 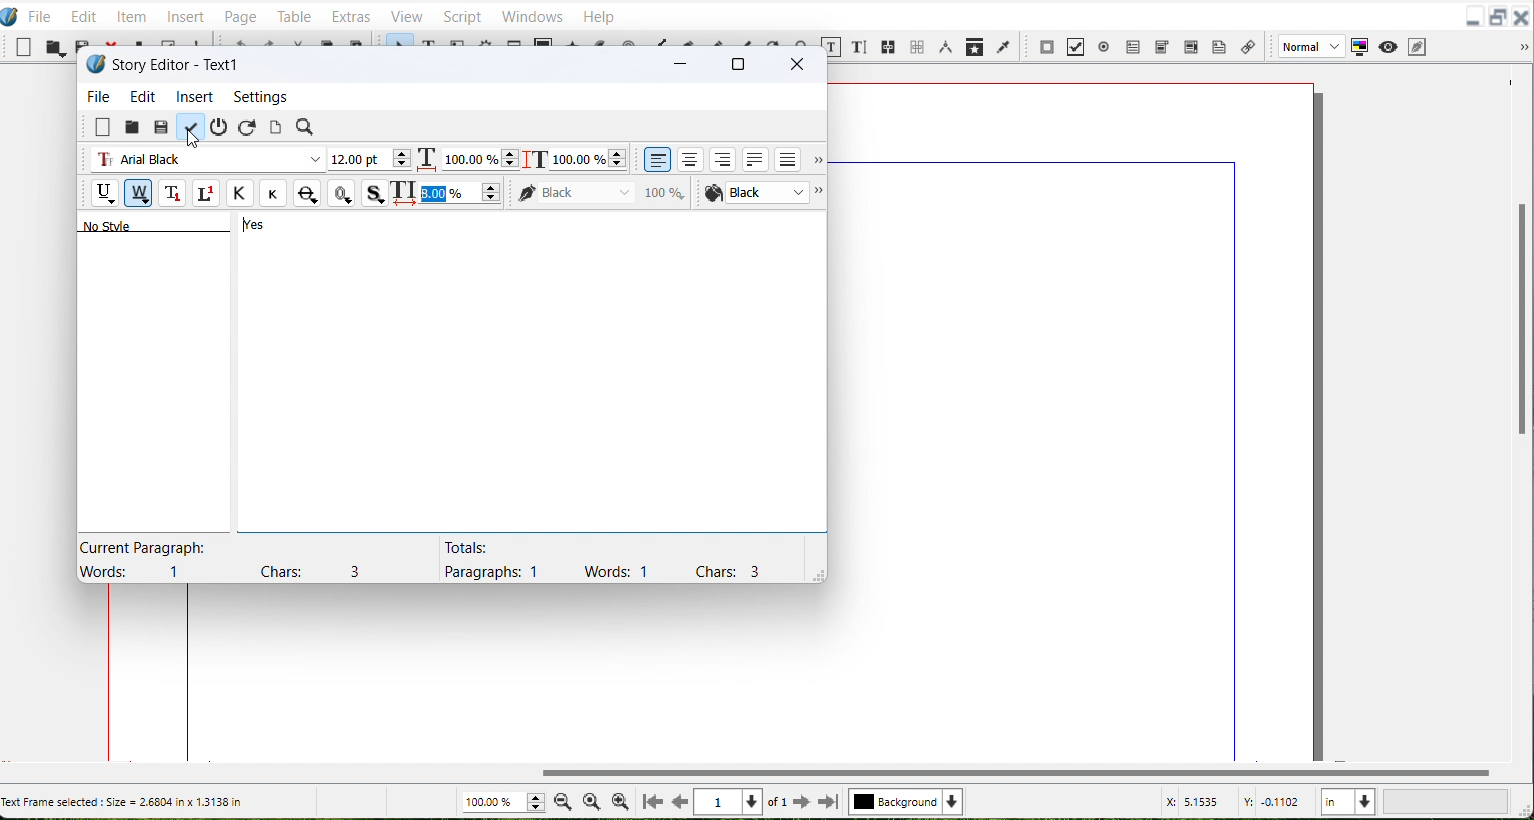 I want to click on PDF push button, so click(x=1047, y=45).